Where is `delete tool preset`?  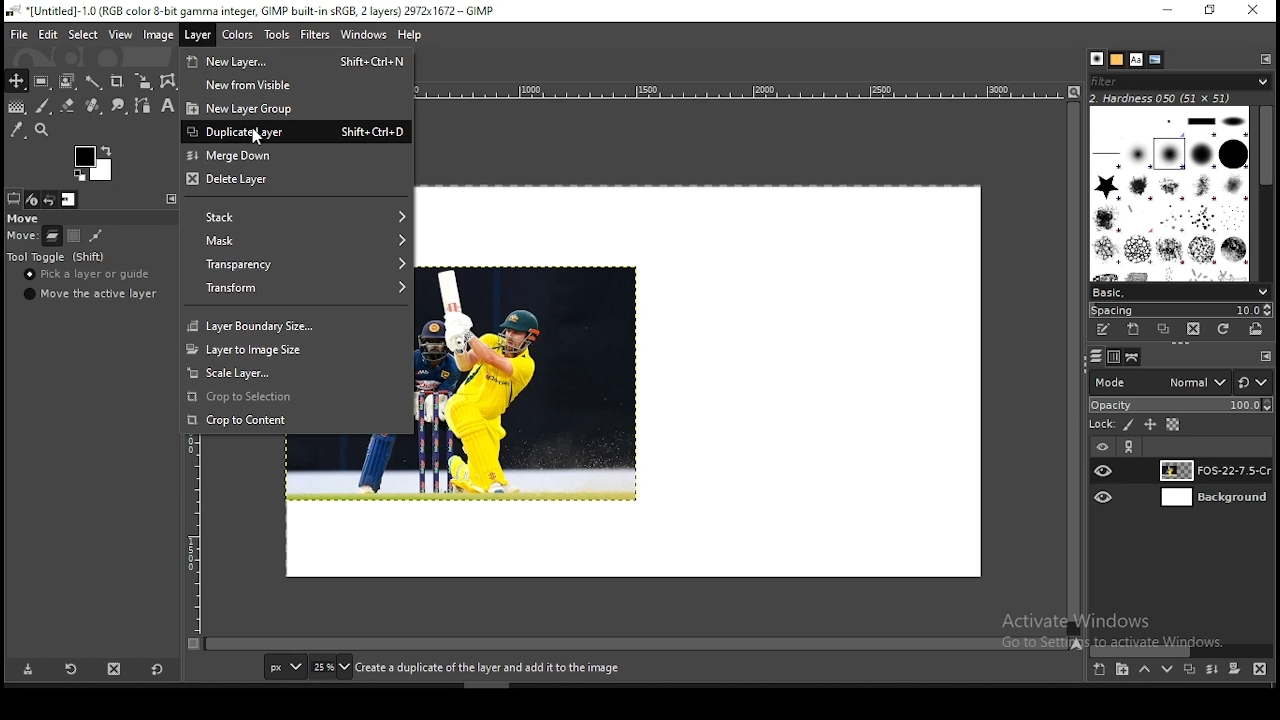
delete tool preset is located at coordinates (116, 668).